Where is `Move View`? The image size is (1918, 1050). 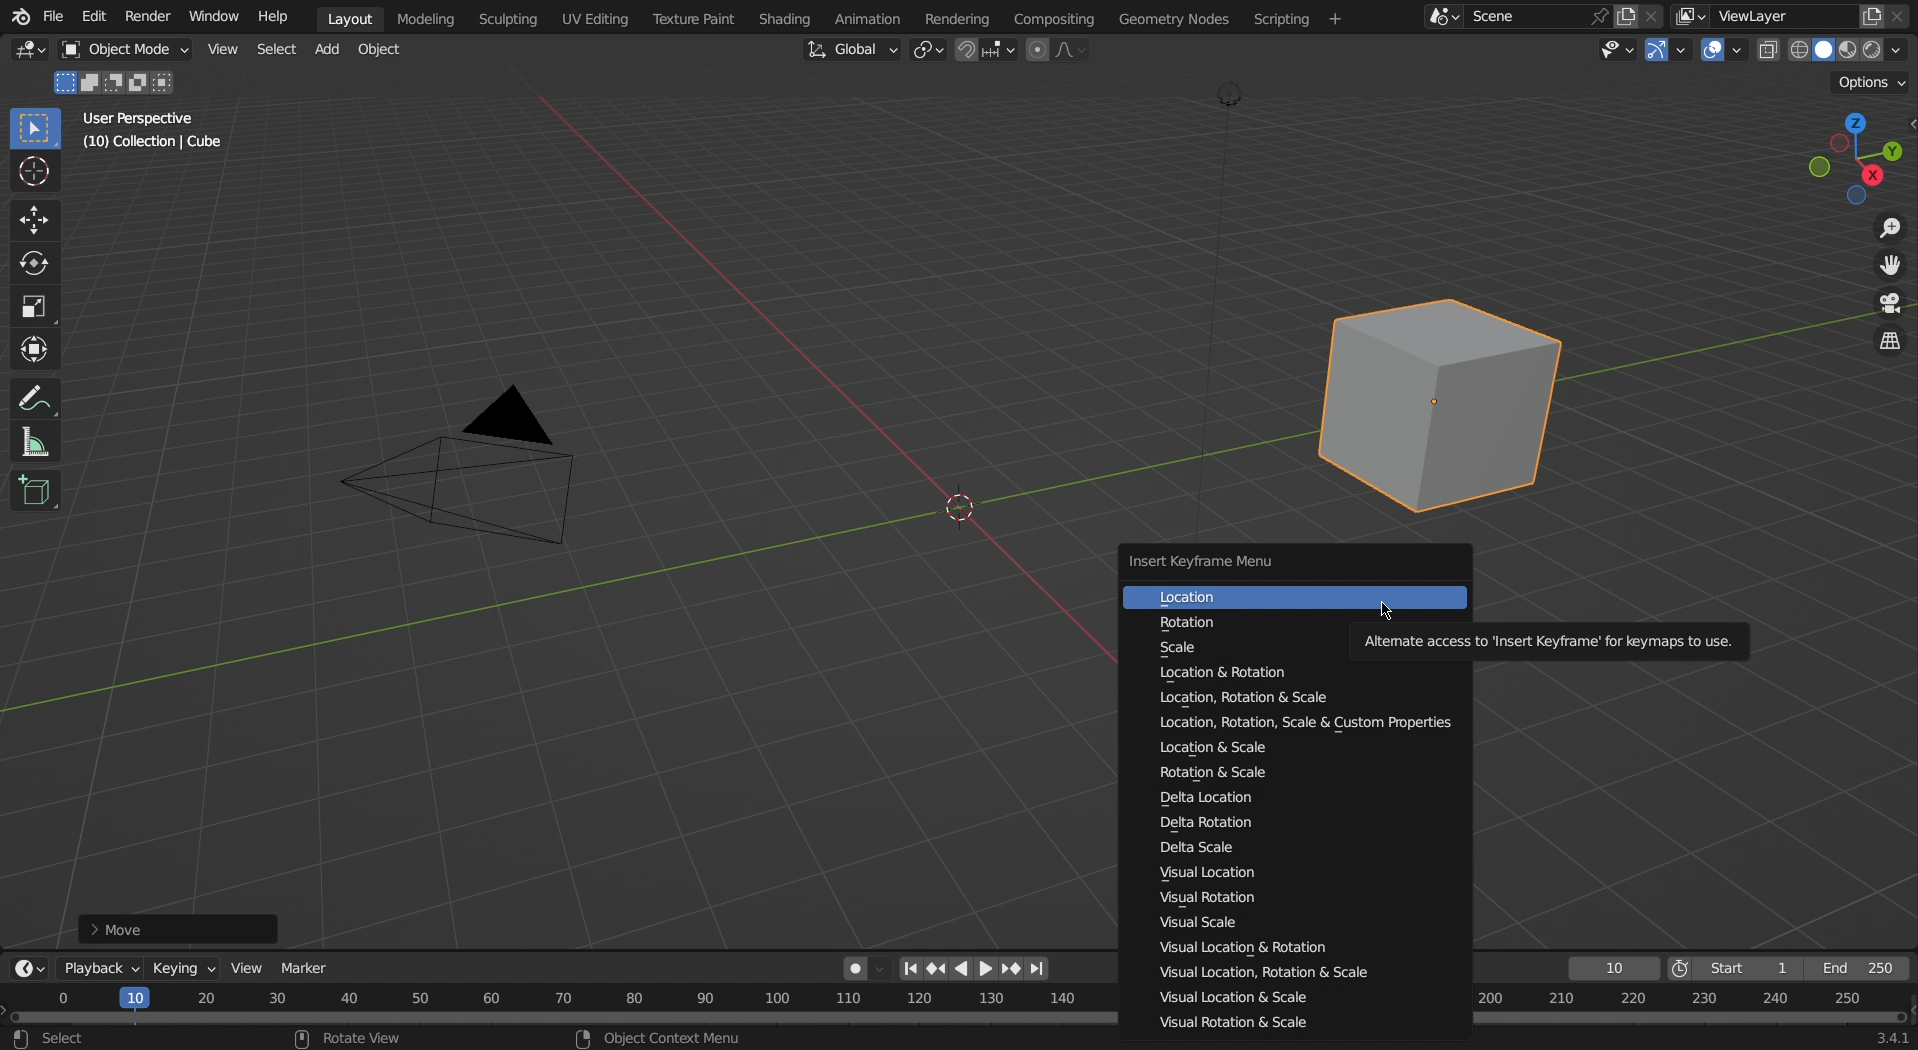
Move View is located at coordinates (1882, 270).